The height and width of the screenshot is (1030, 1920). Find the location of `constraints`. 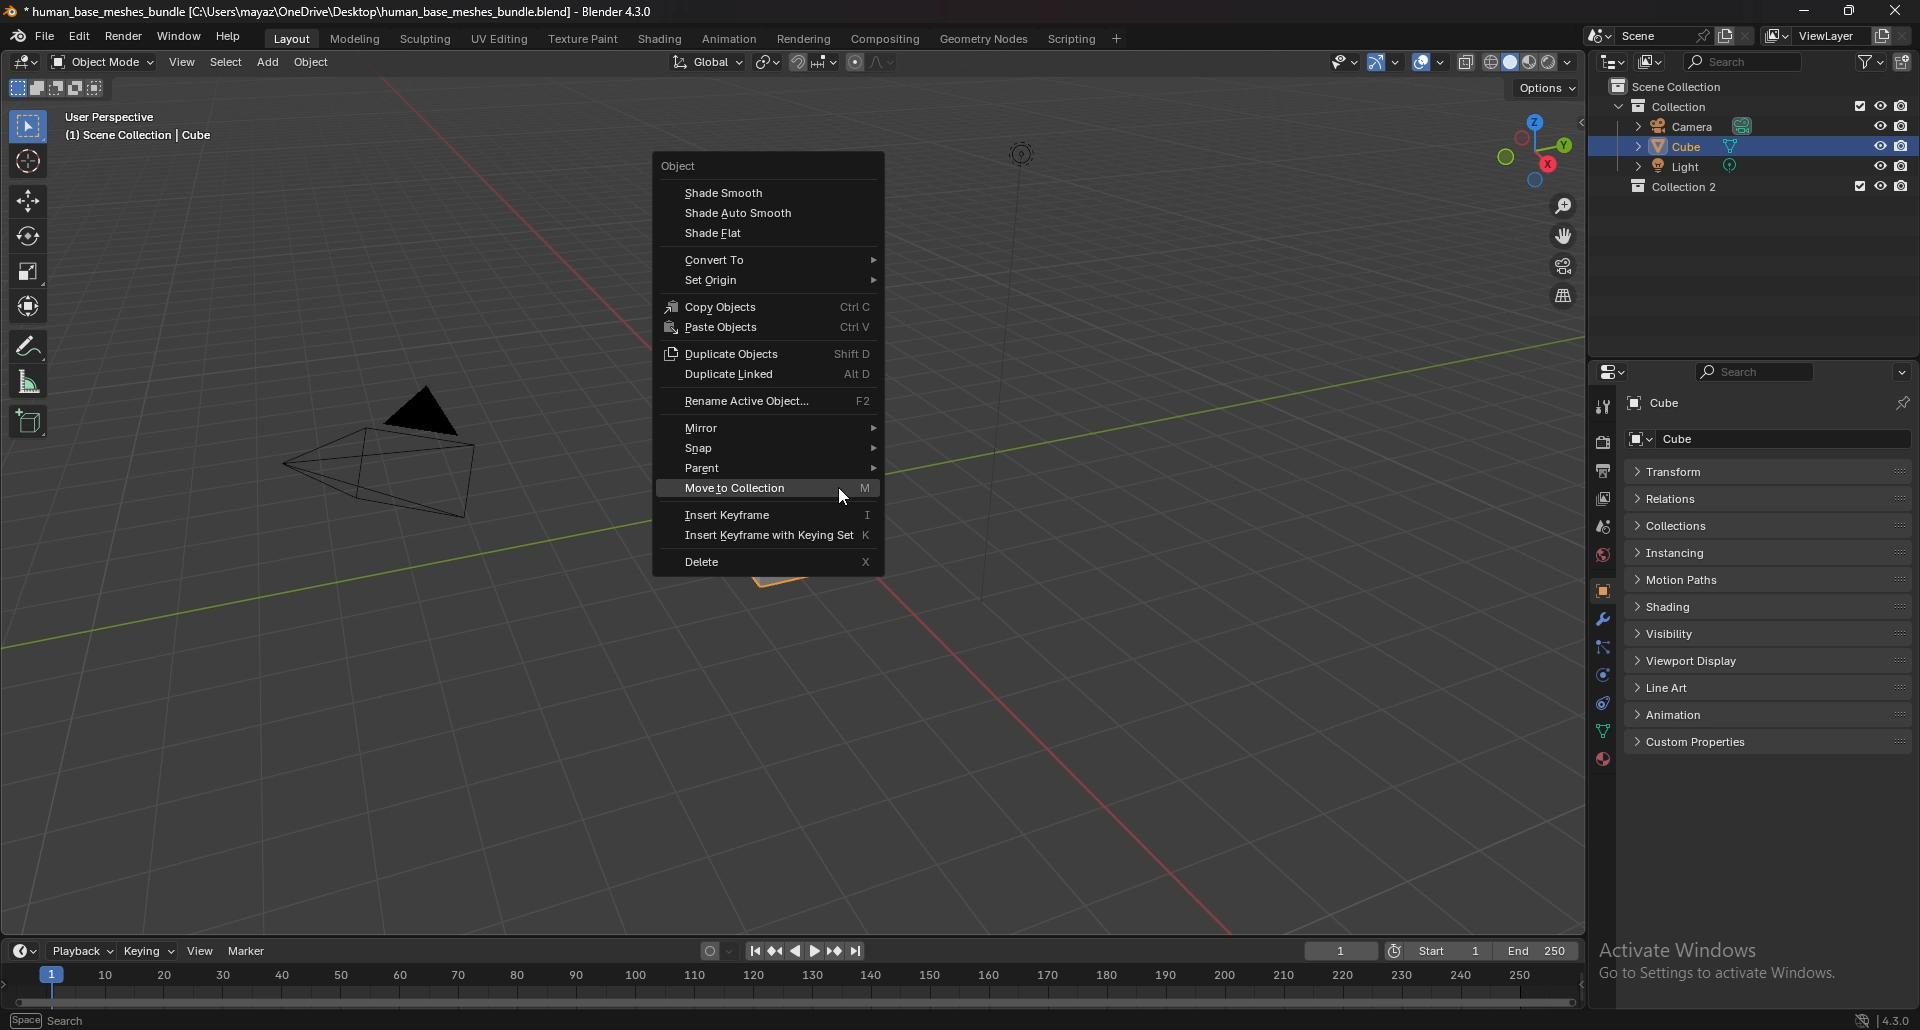

constraints is located at coordinates (1601, 704).